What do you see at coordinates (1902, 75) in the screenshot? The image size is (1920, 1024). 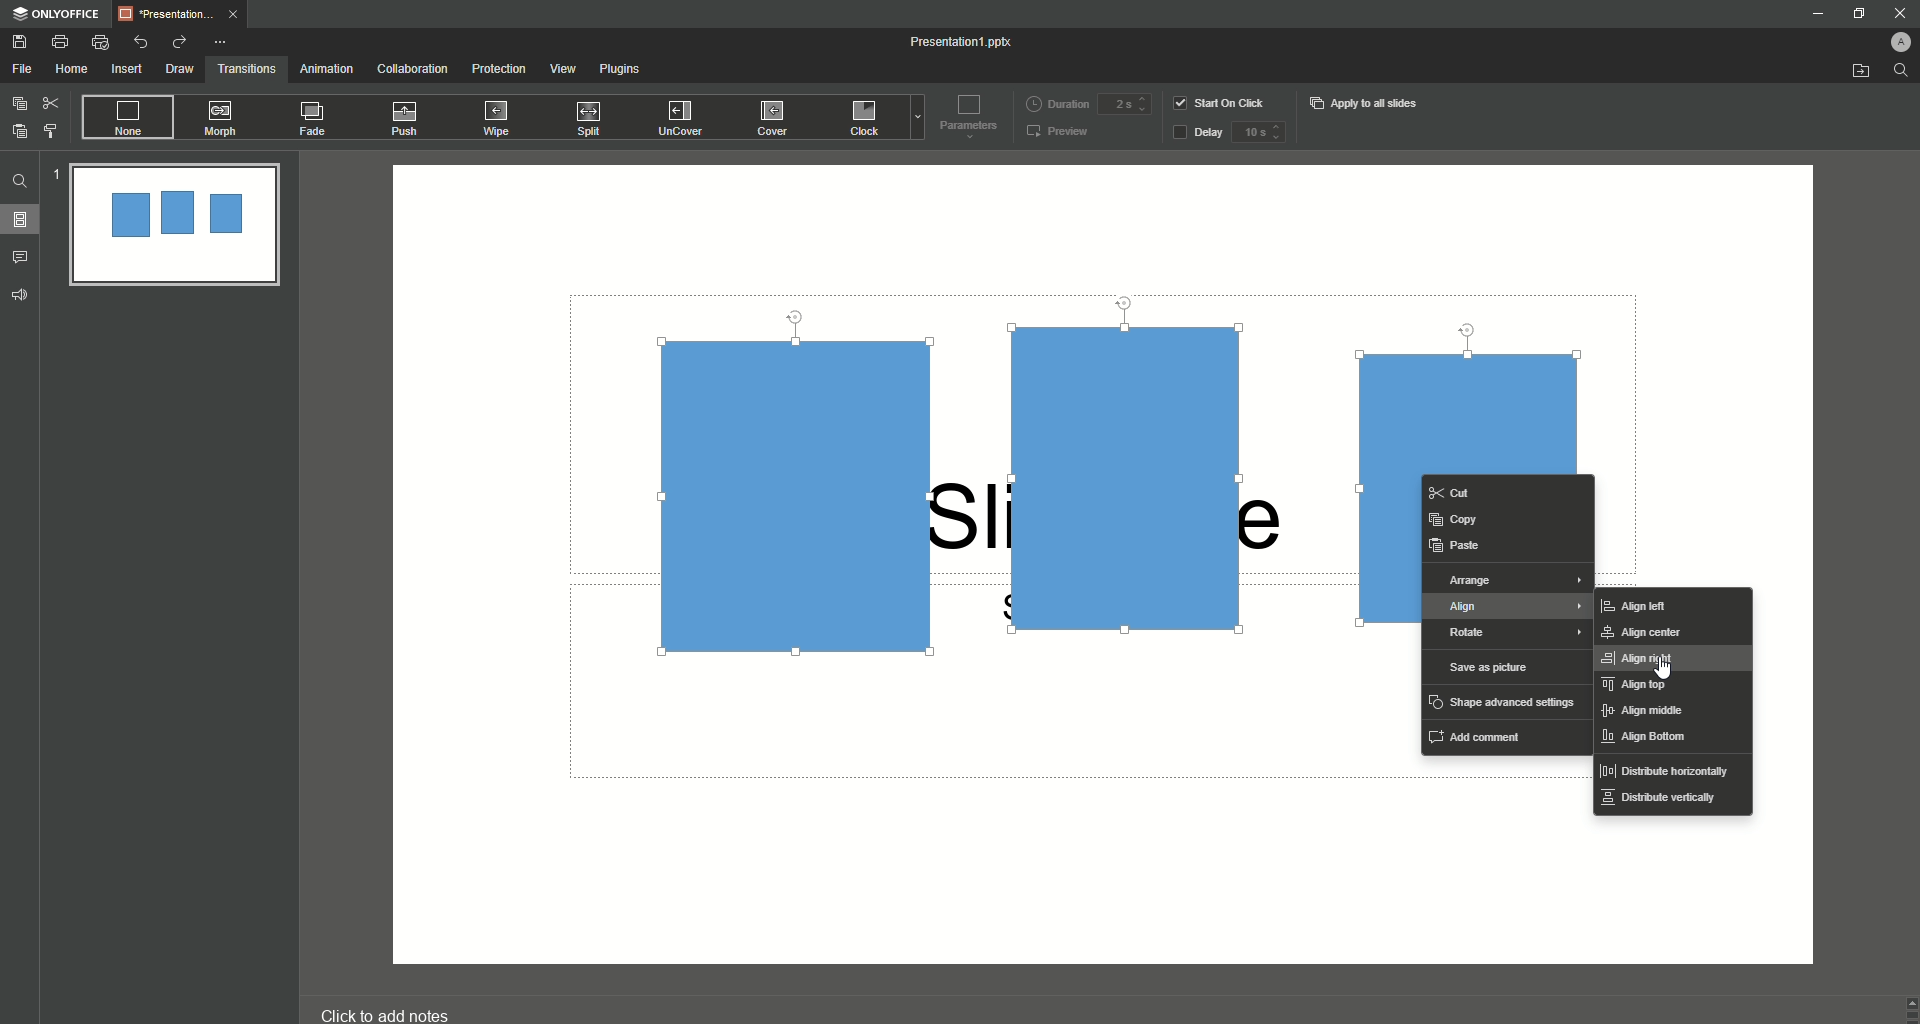 I see `search` at bounding box center [1902, 75].